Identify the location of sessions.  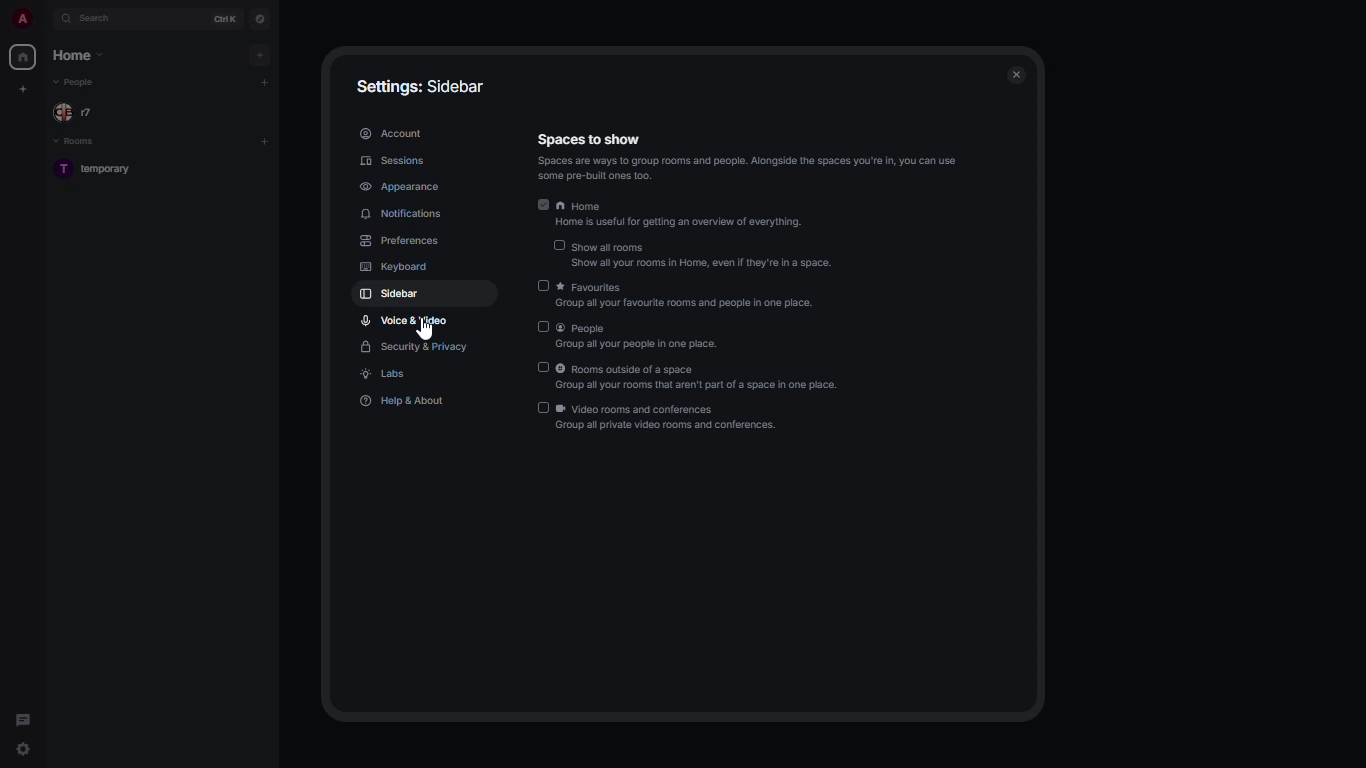
(388, 163).